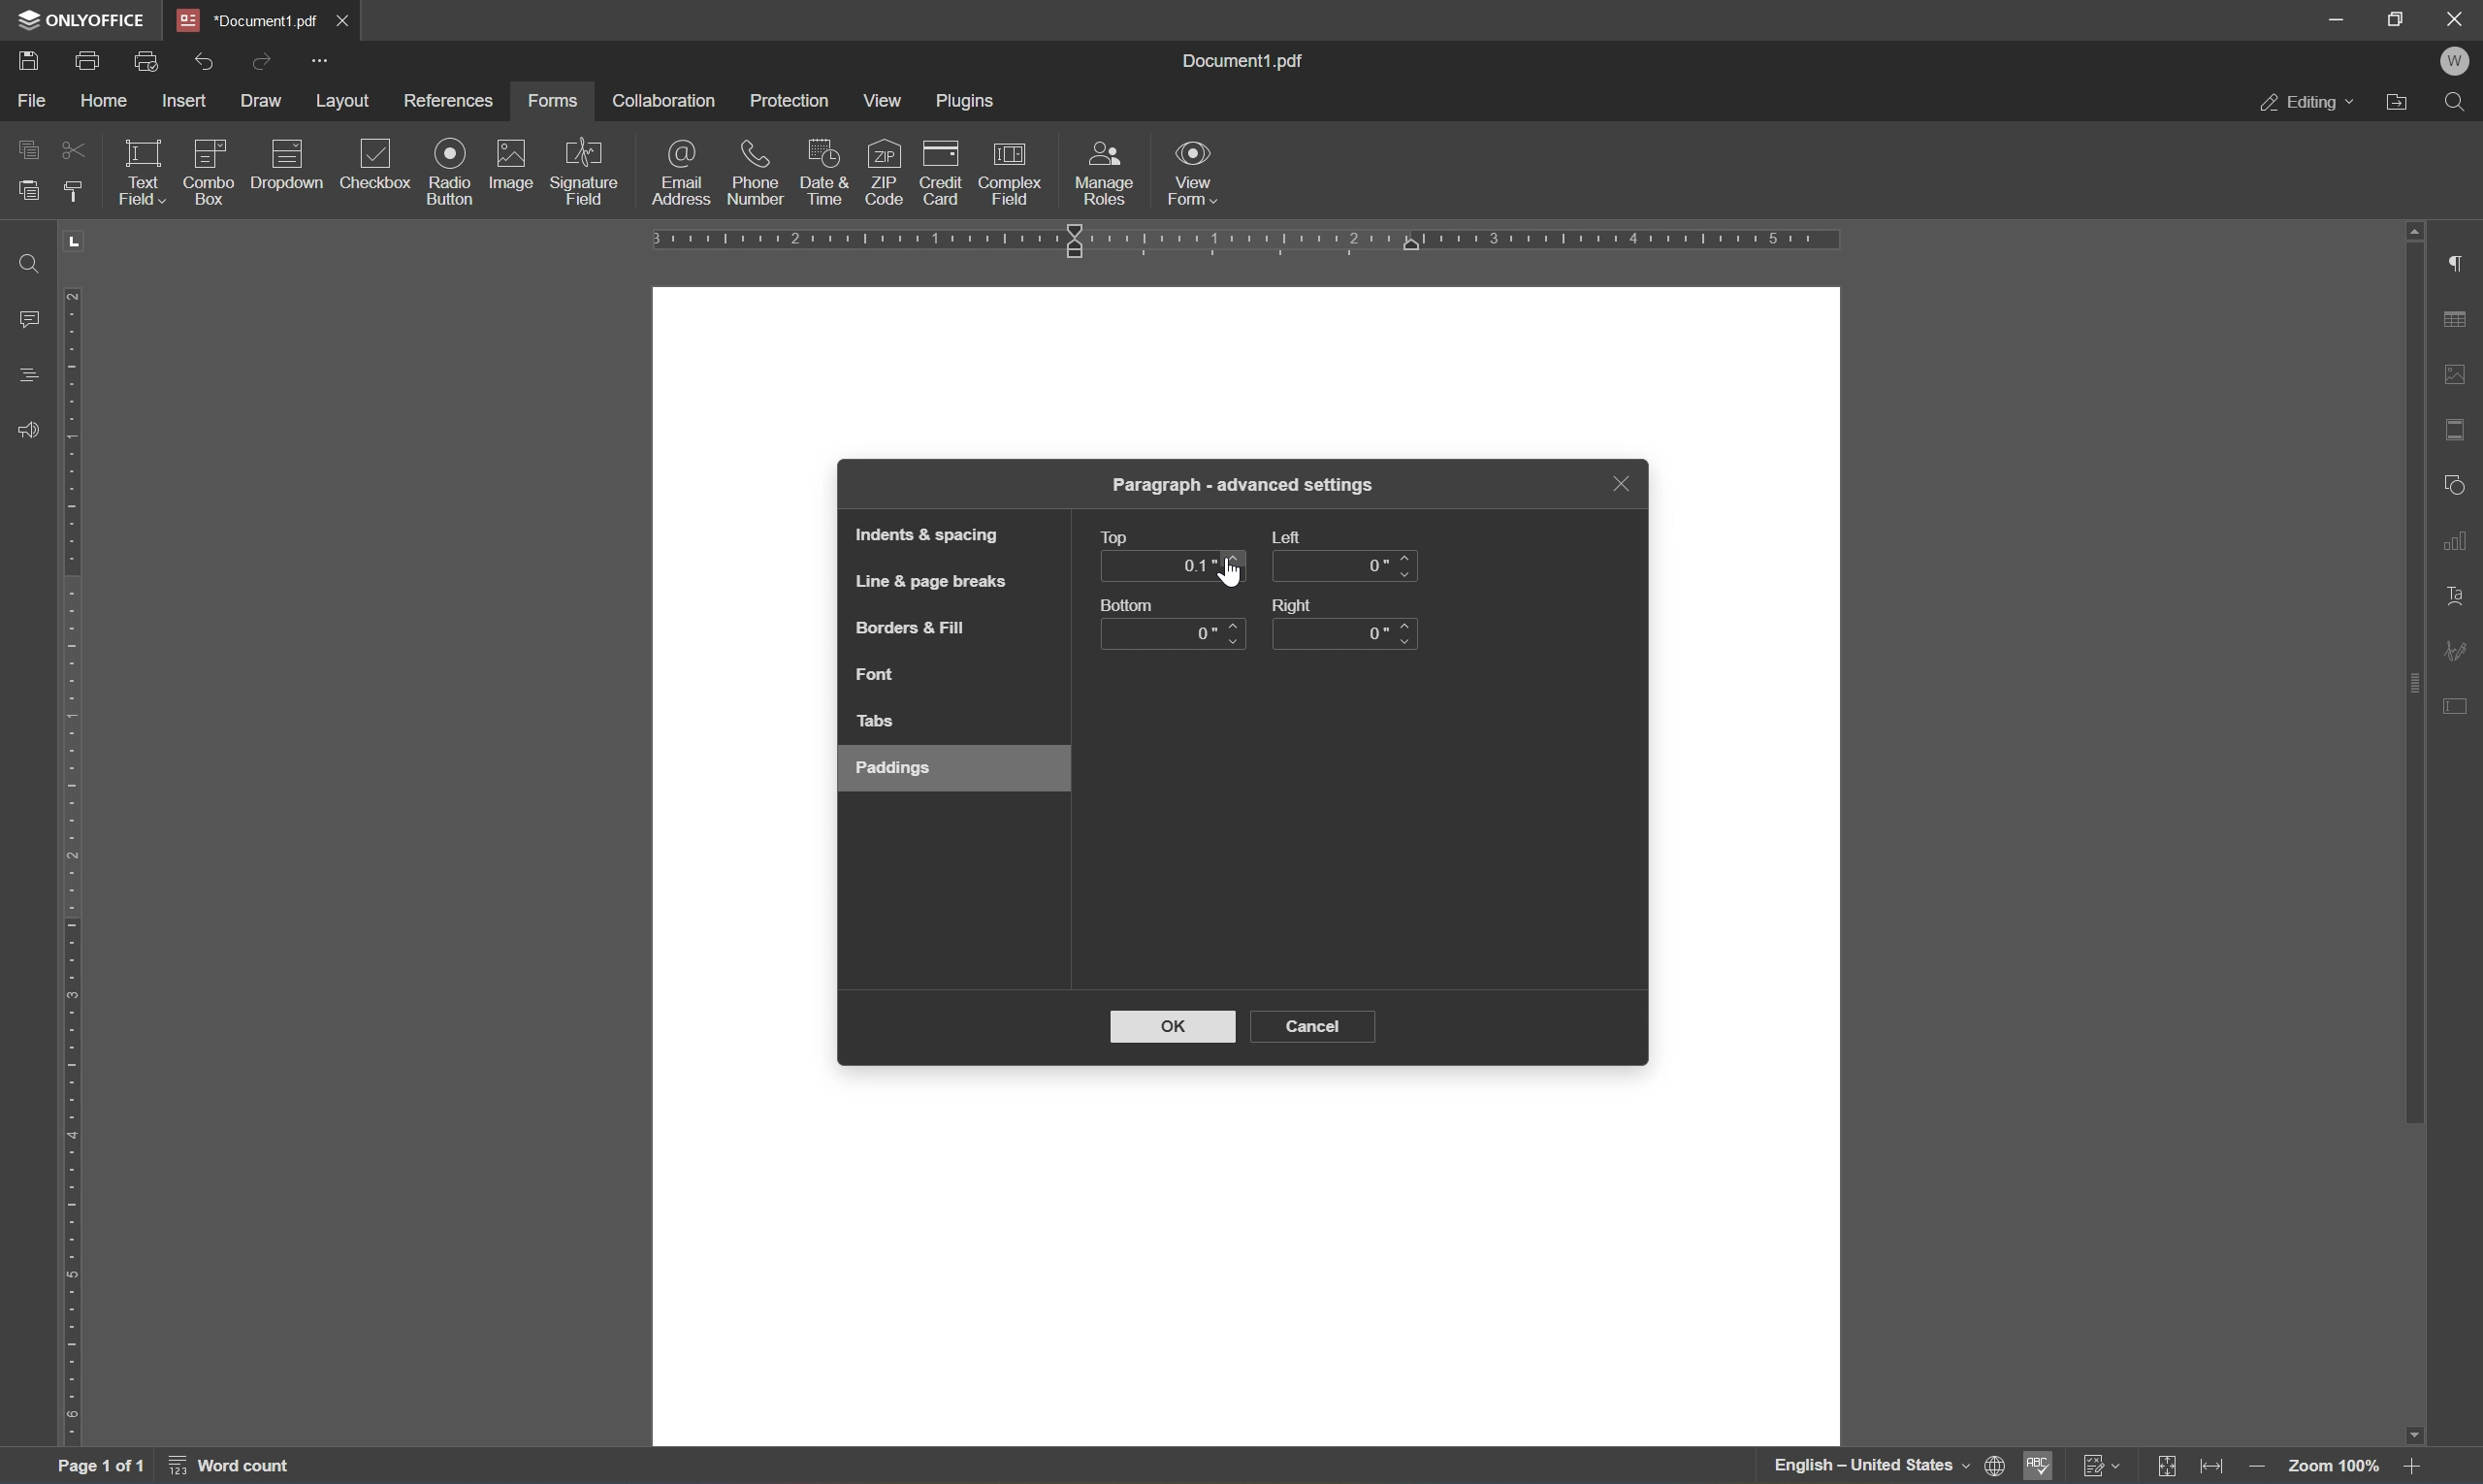 The height and width of the screenshot is (1484, 2483). Describe the element at coordinates (30, 147) in the screenshot. I see `copy` at that location.